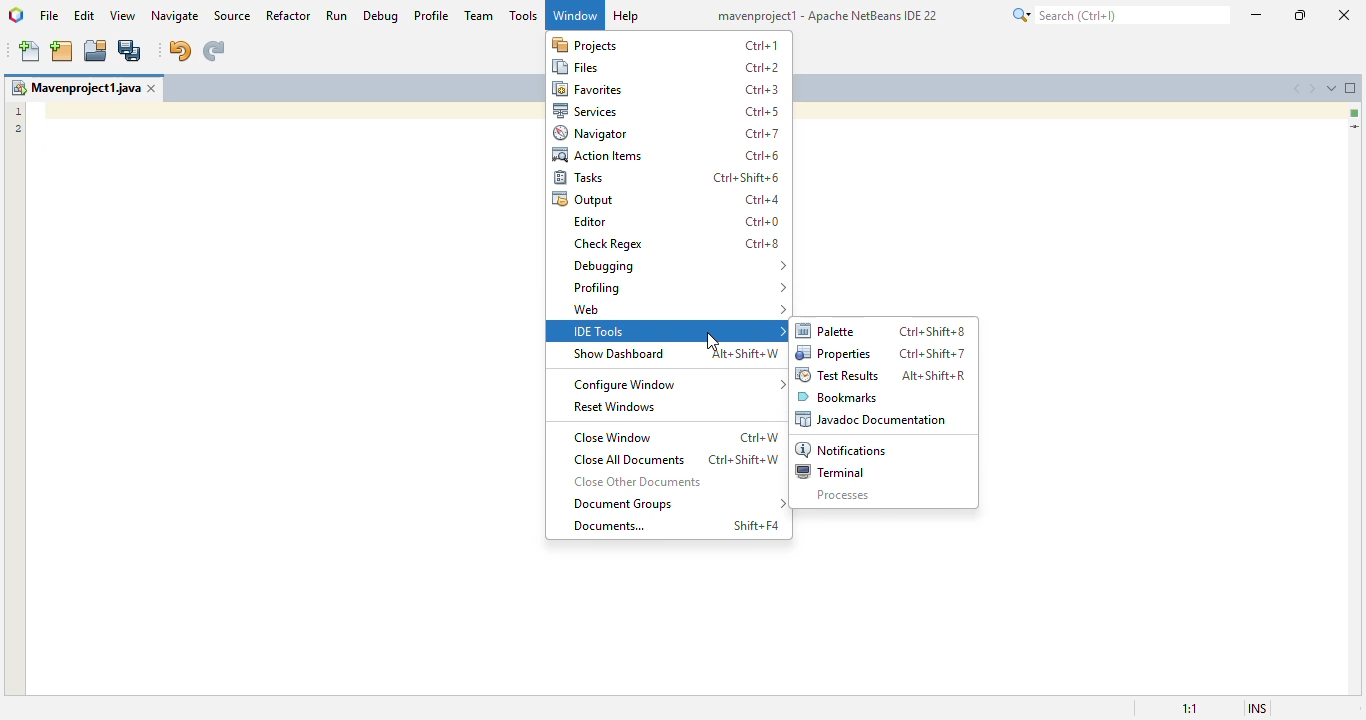 Image resolution: width=1366 pixels, height=720 pixels. Describe the element at coordinates (762, 244) in the screenshot. I see `shortcut for check regex` at that location.